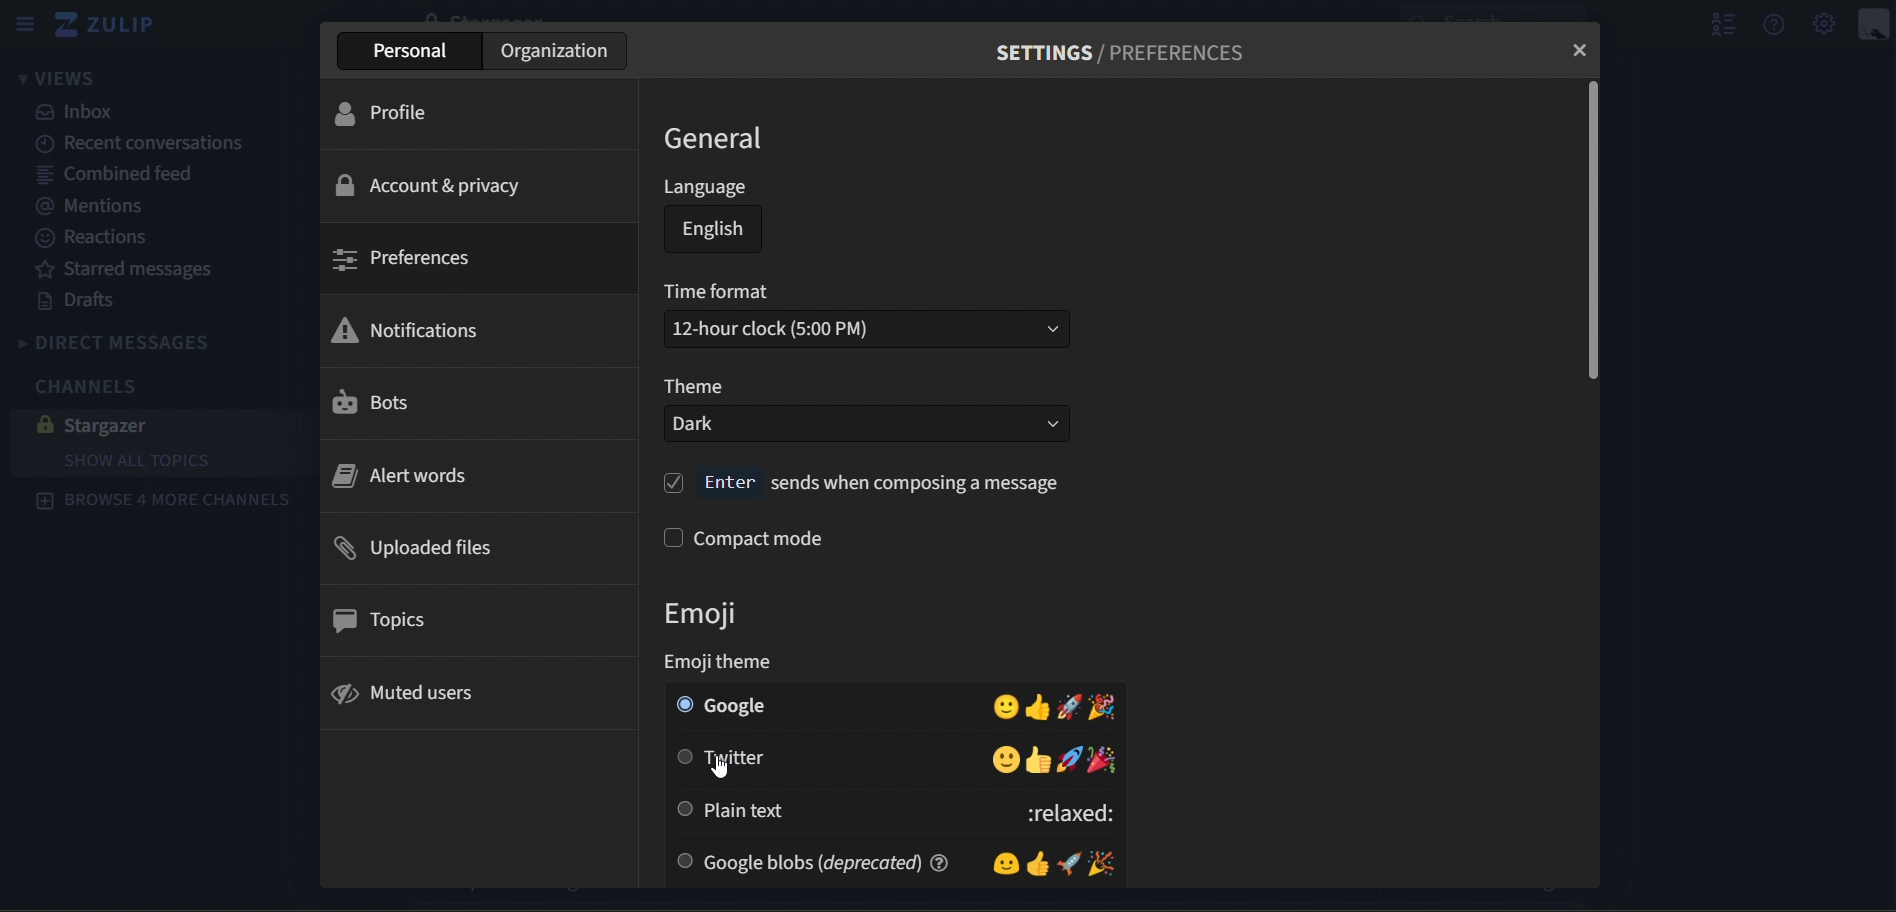  What do you see at coordinates (715, 233) in the screenshot?
I see `english` at bounding box center [715, 233].